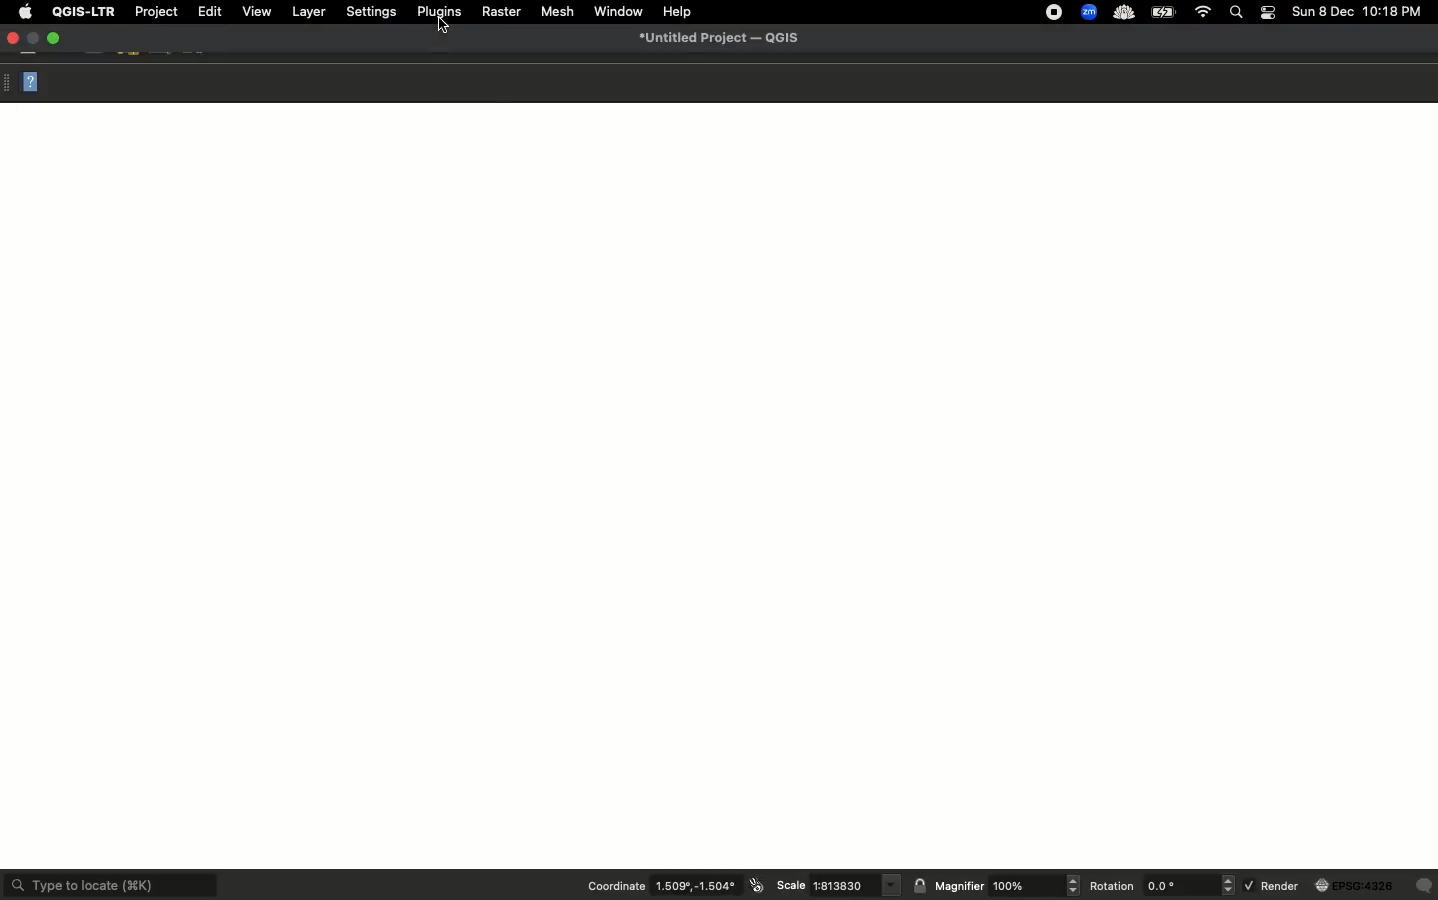  What do you see at coordinates (502, 12) in the screenshot?
I see `Raster` at bounding box center [502, 12].